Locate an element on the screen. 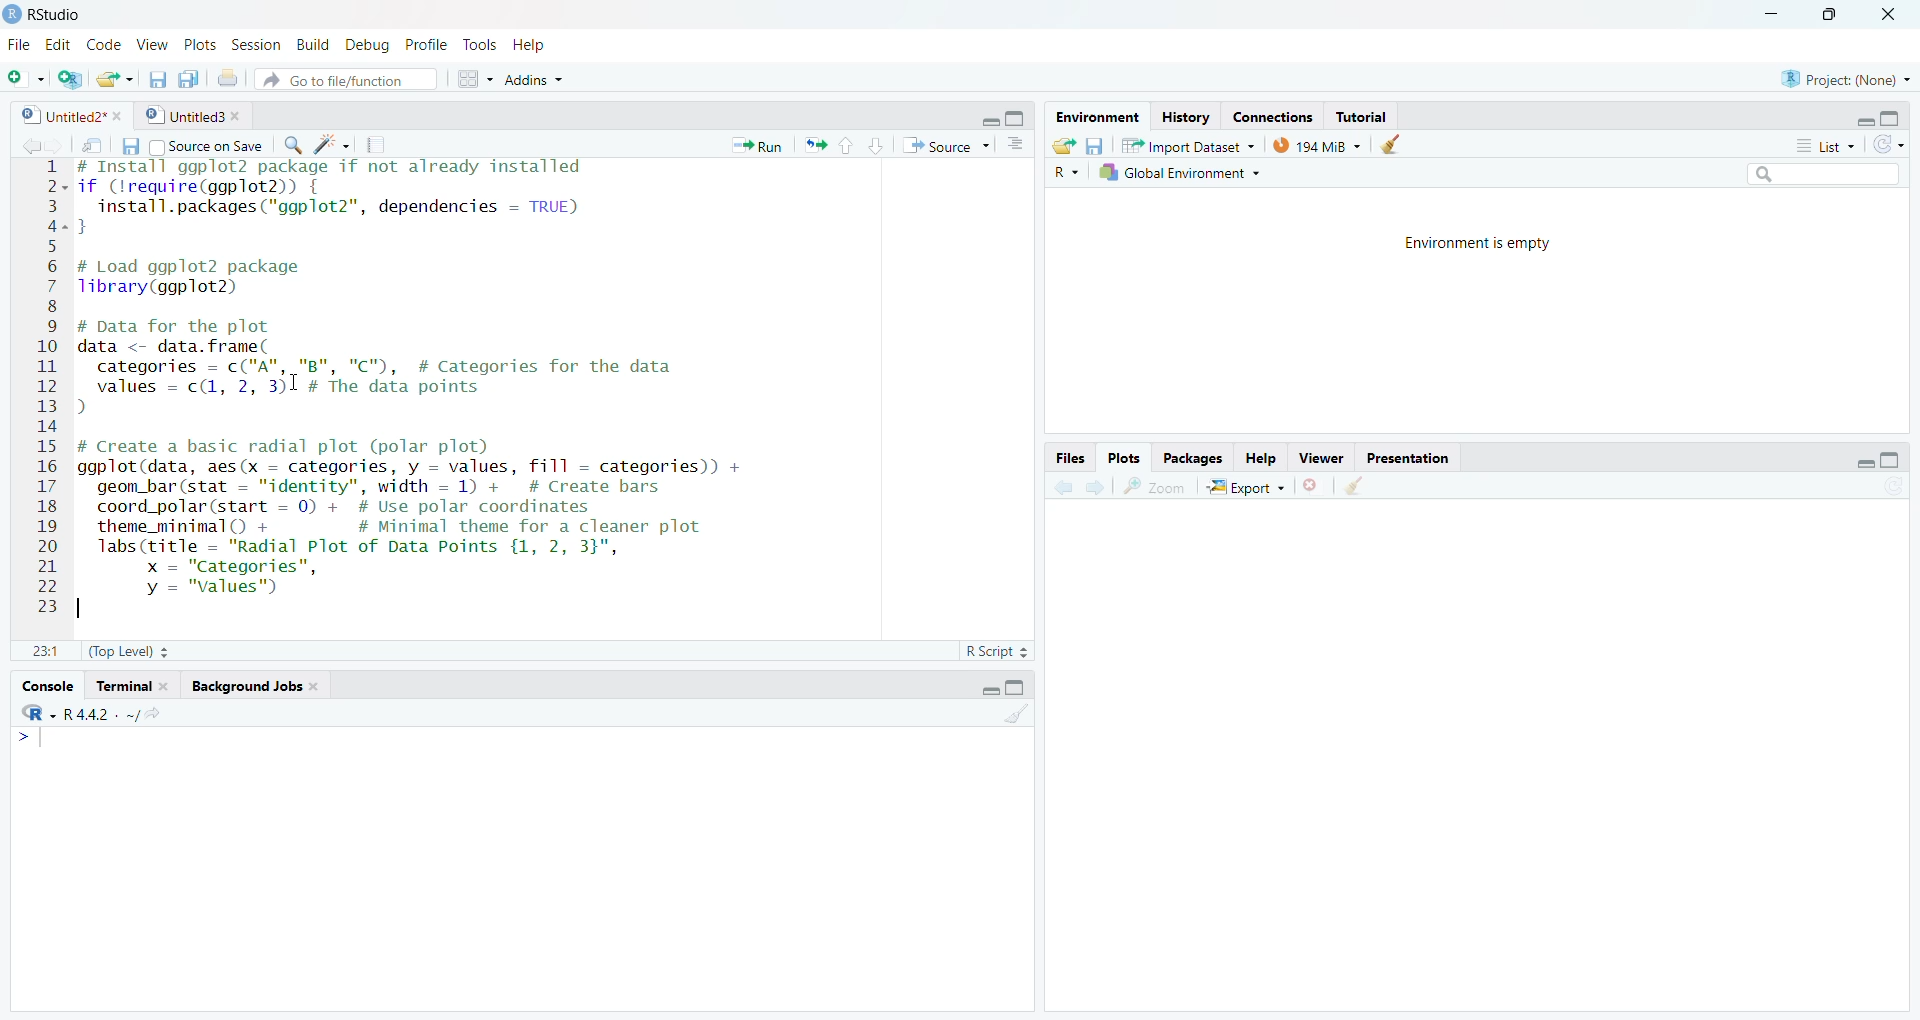 The height and width of the screenshot is (1020, 1920). Maximize is located at coordinates (1019, 686).